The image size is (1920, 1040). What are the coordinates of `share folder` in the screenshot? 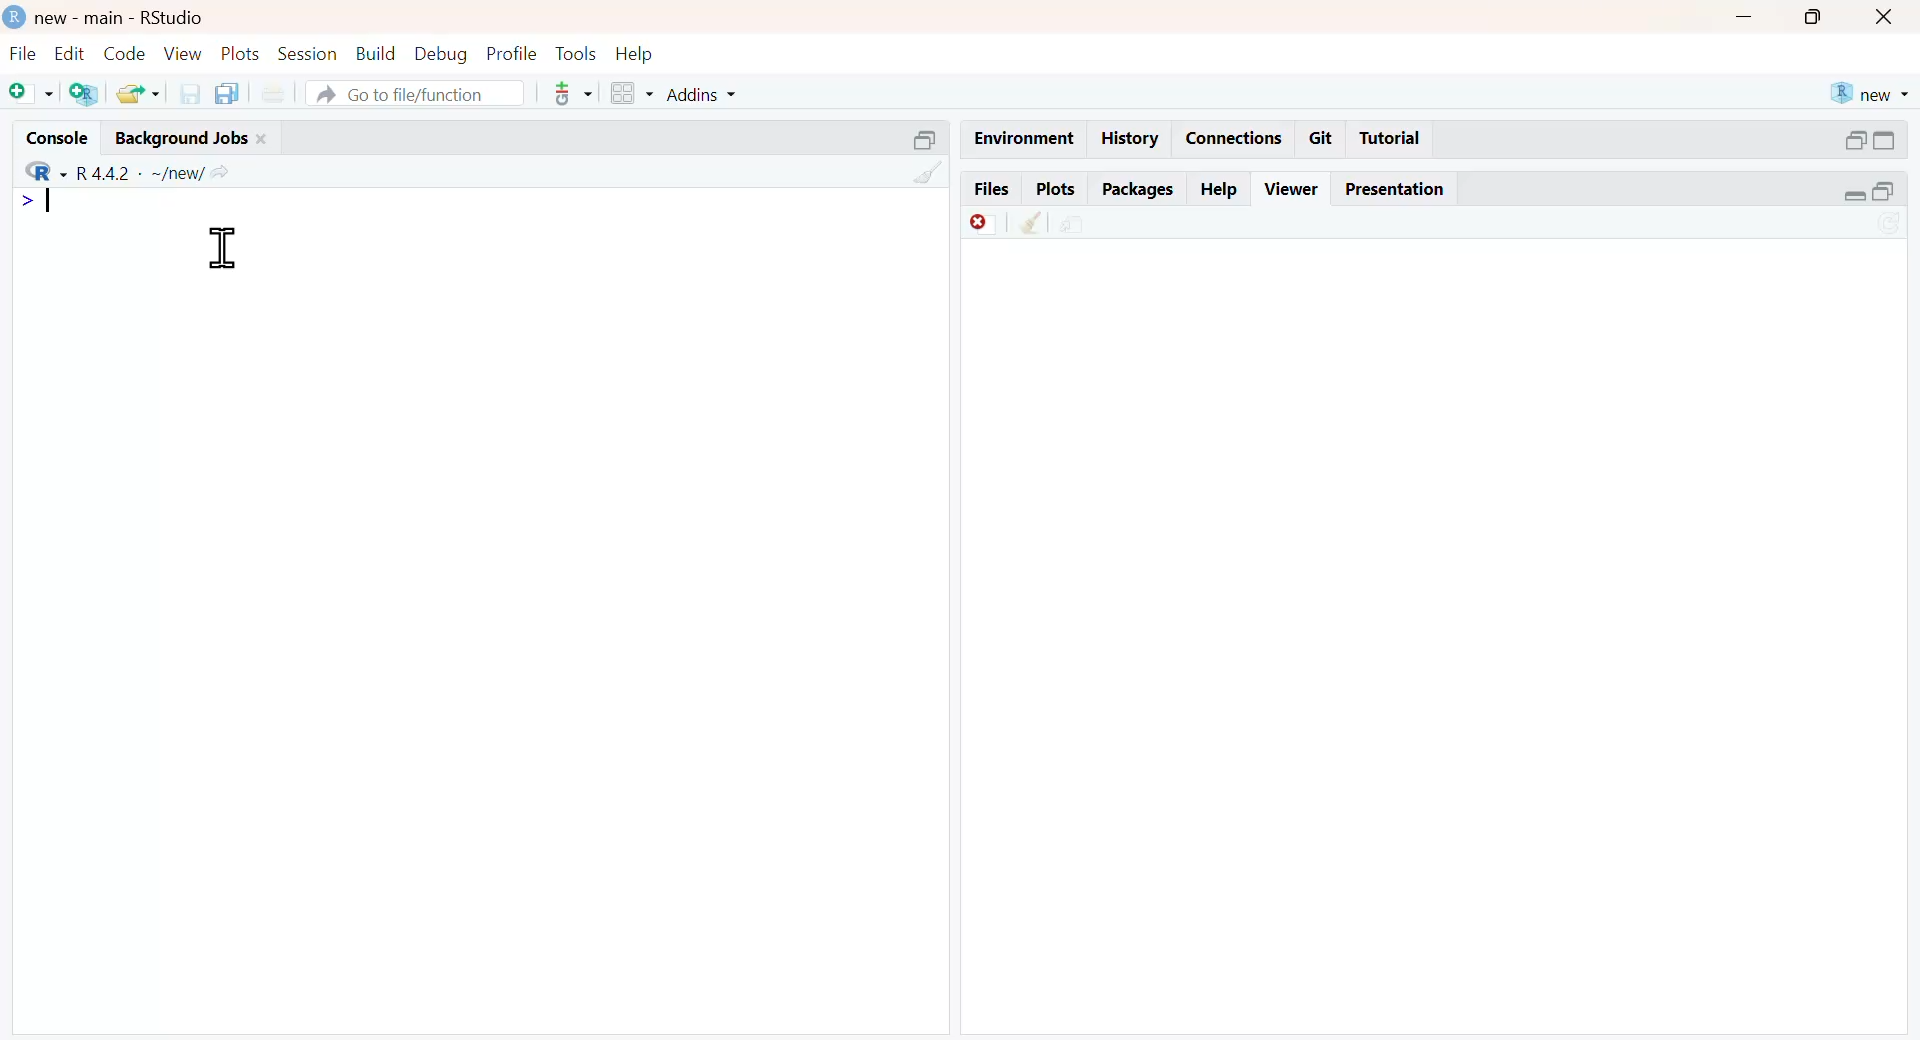 It's located at (141, 94).